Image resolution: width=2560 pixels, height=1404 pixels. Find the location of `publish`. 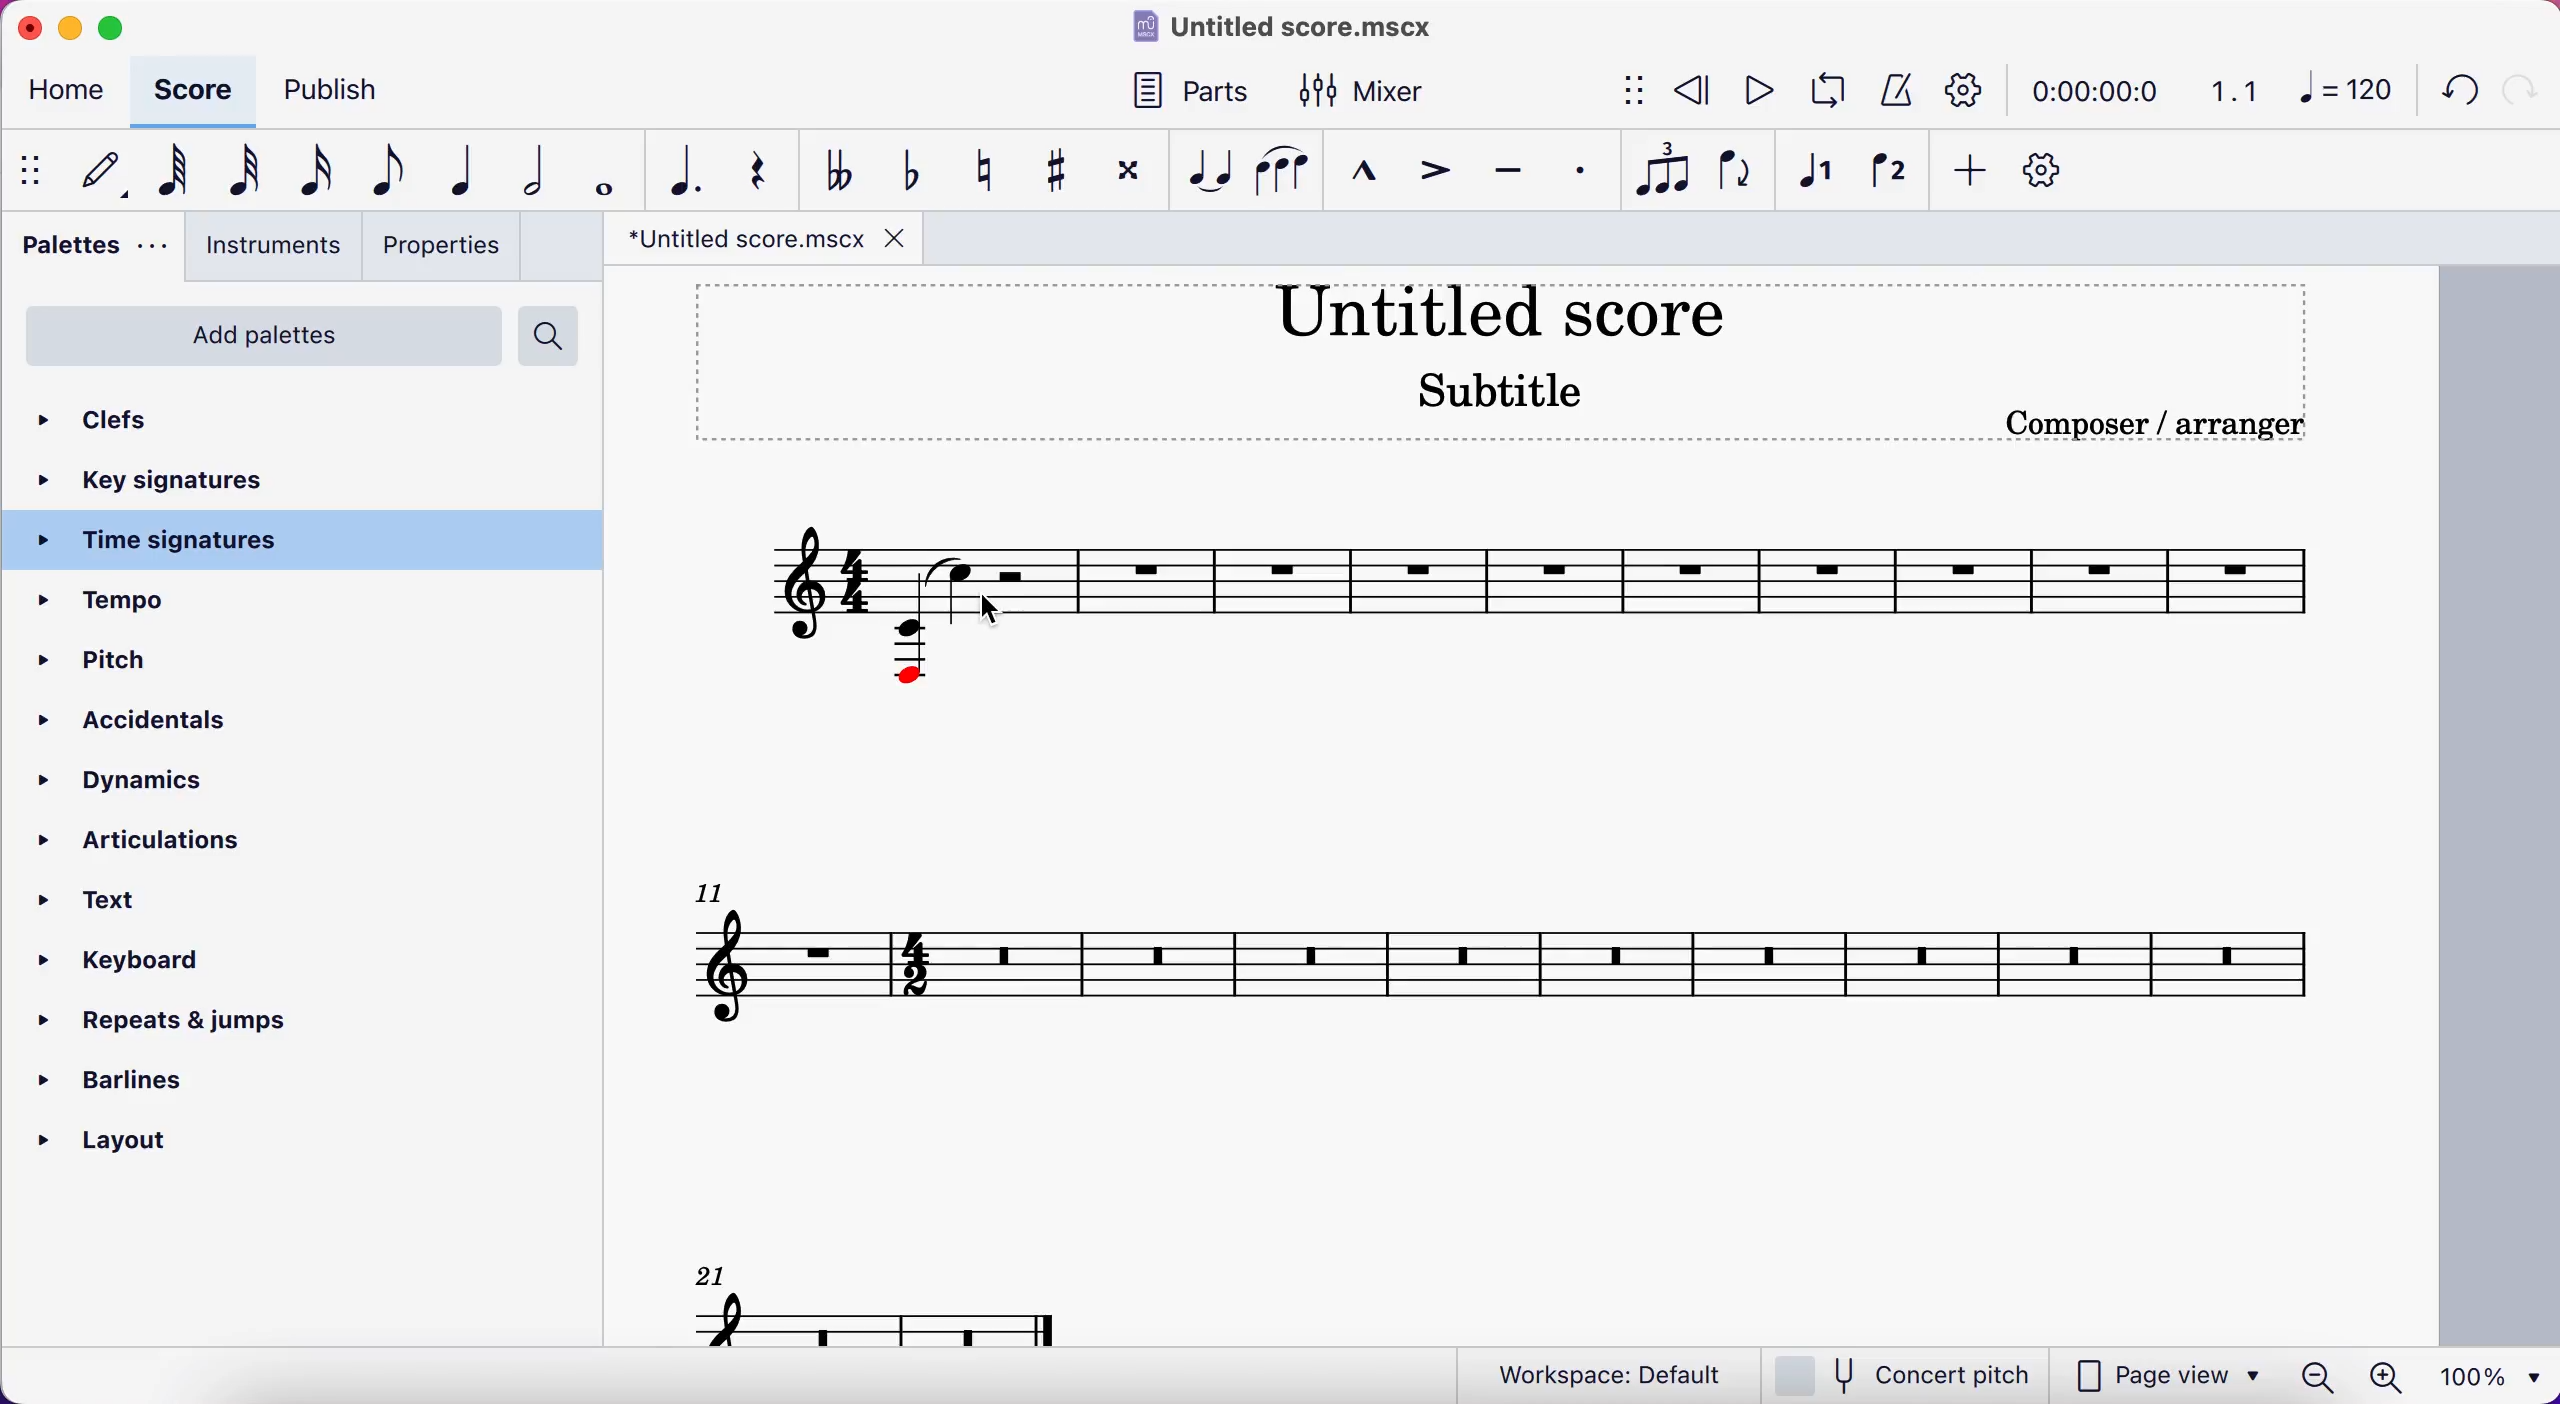

publish is located at coordinates (354, 91).